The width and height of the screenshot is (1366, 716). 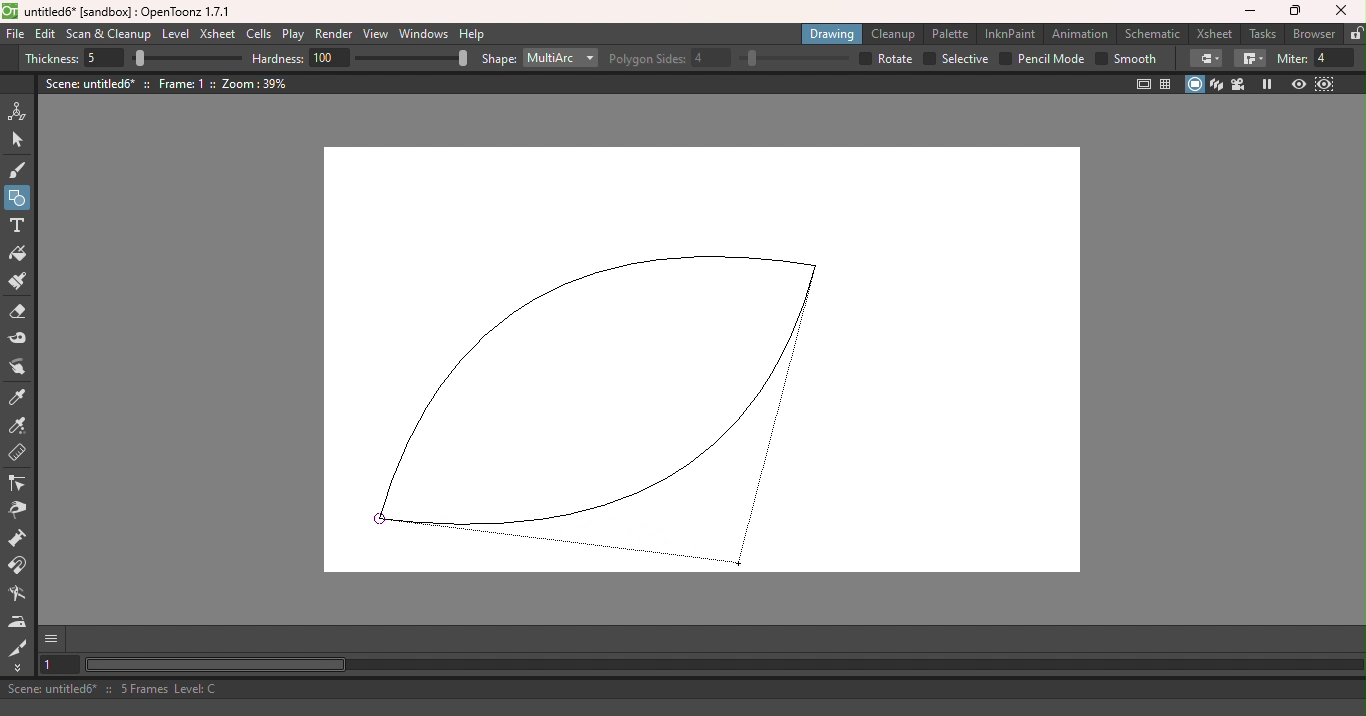 What do you see at coordinates (1316, 59) in the screenshot?
I see `Miter` at bounding box center [1316, 59].